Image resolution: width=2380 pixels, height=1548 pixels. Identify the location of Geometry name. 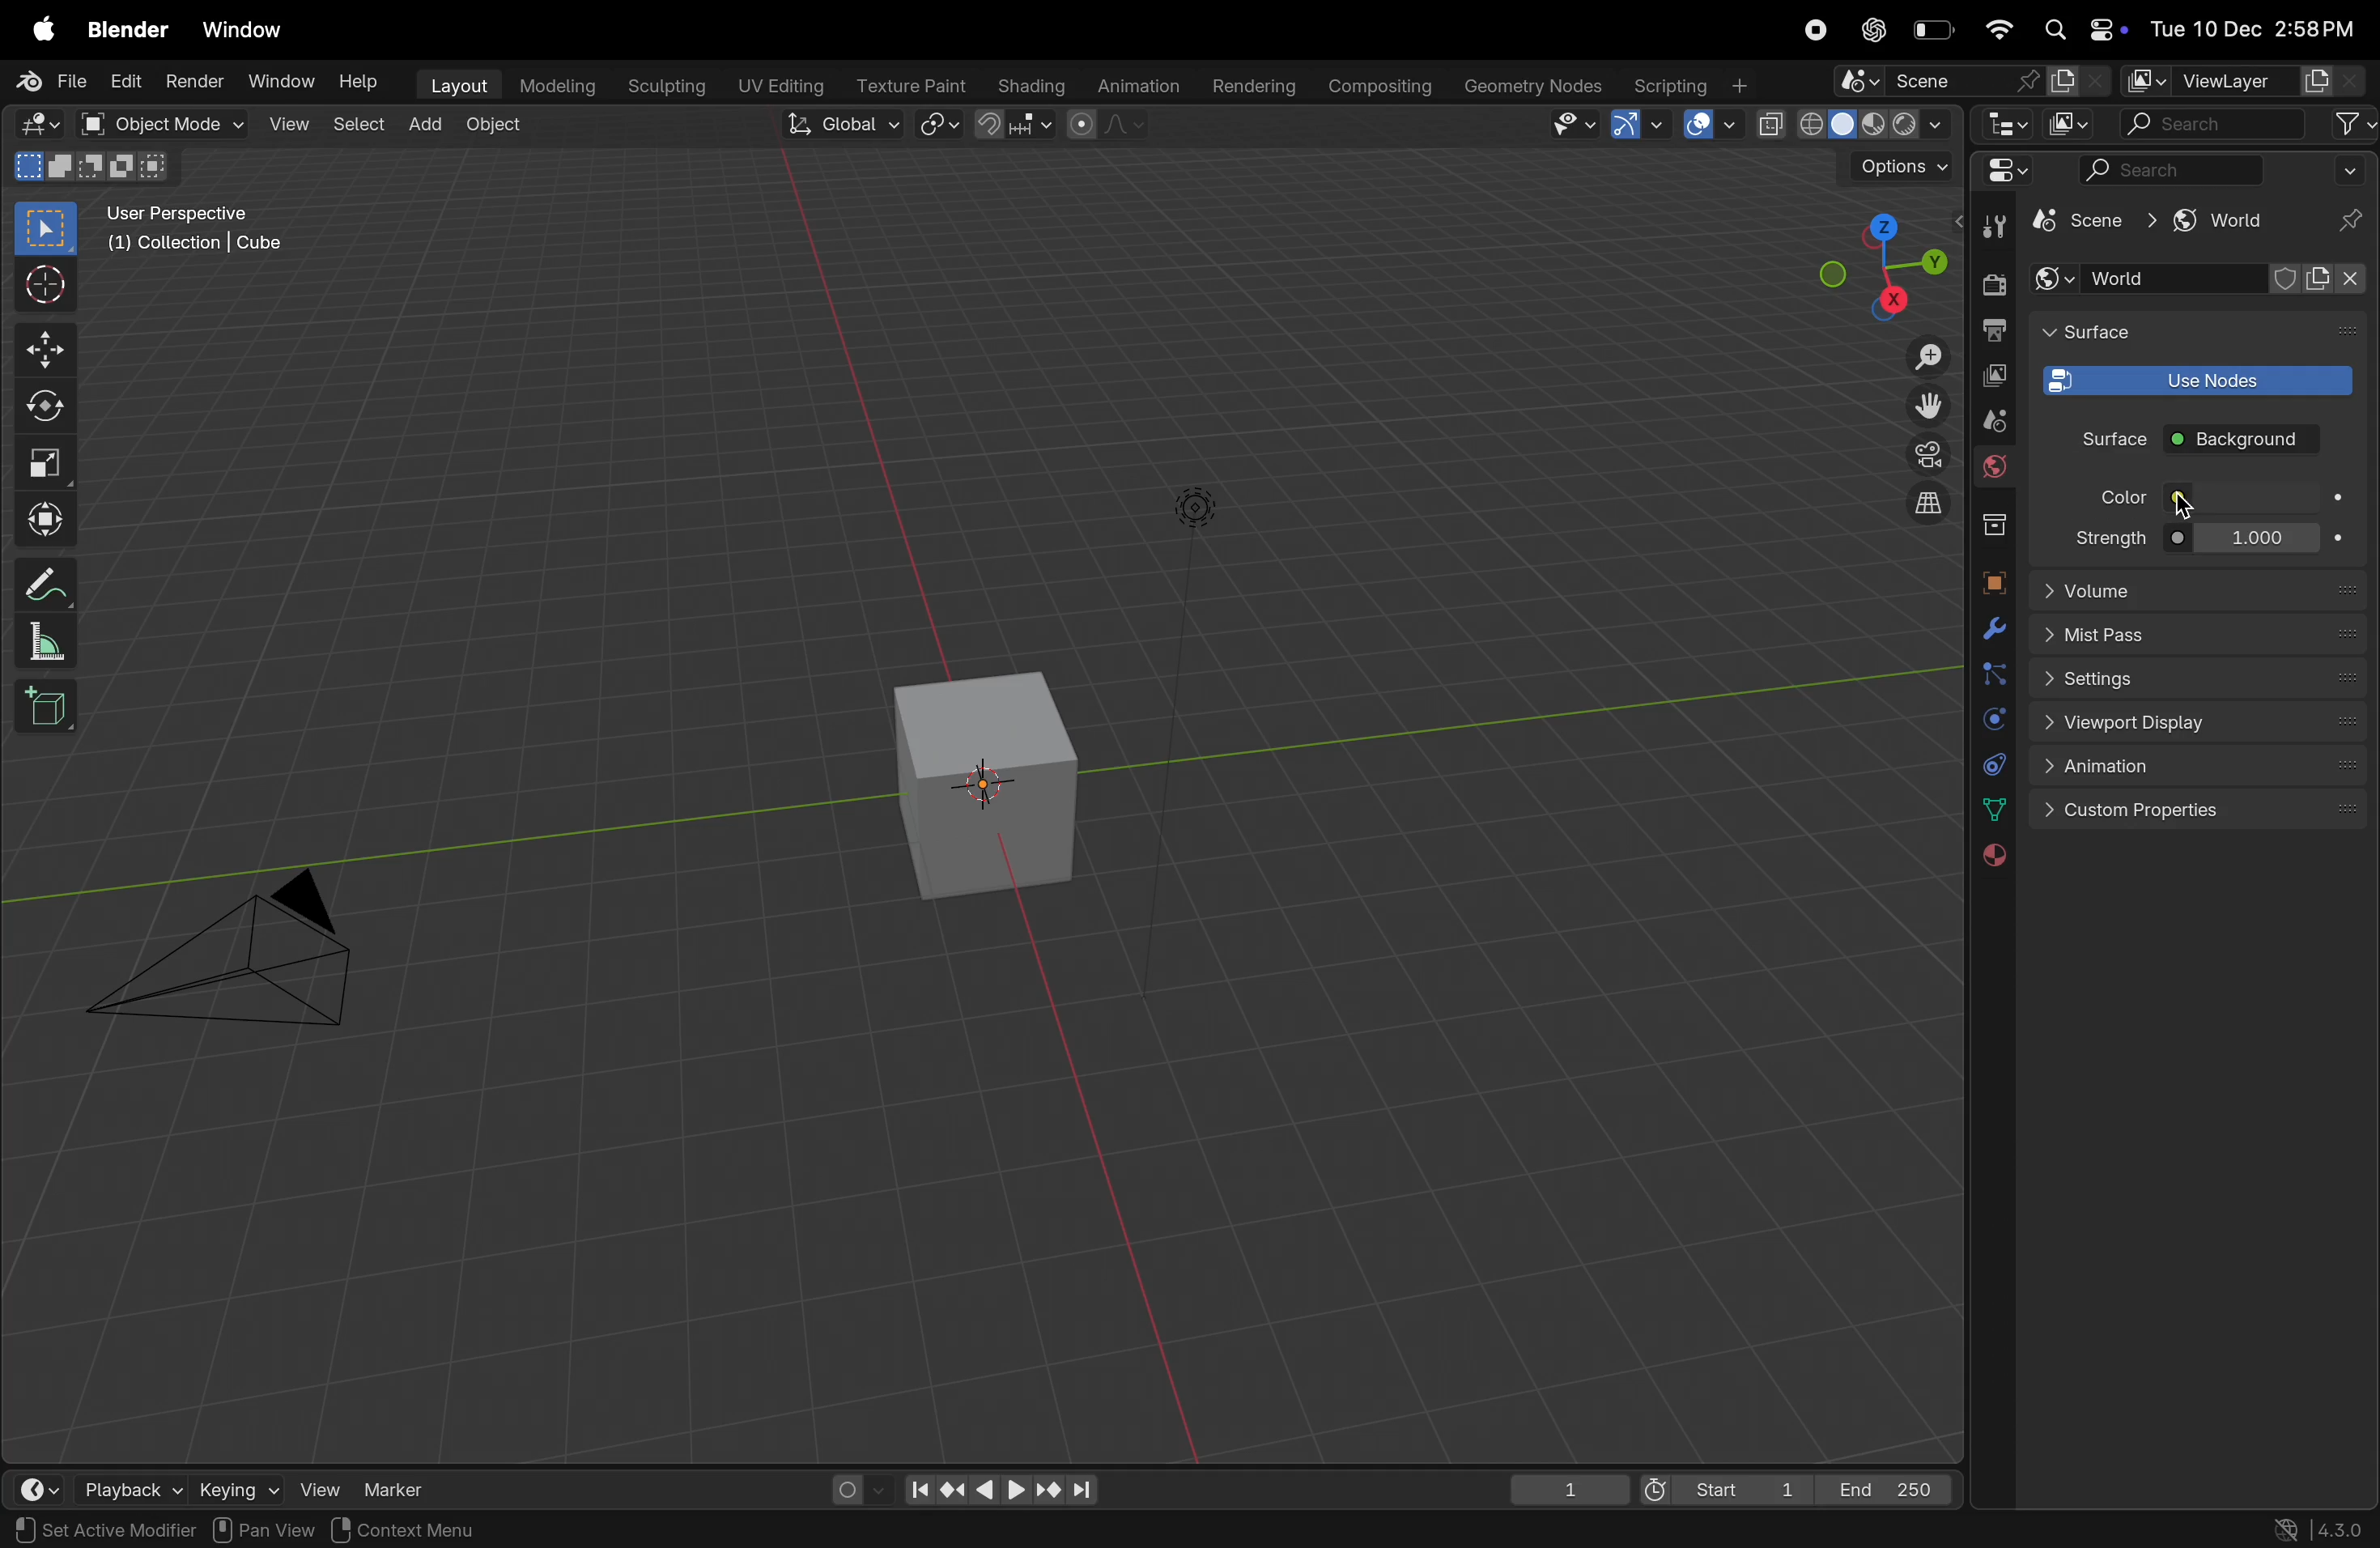
(1534, 86).